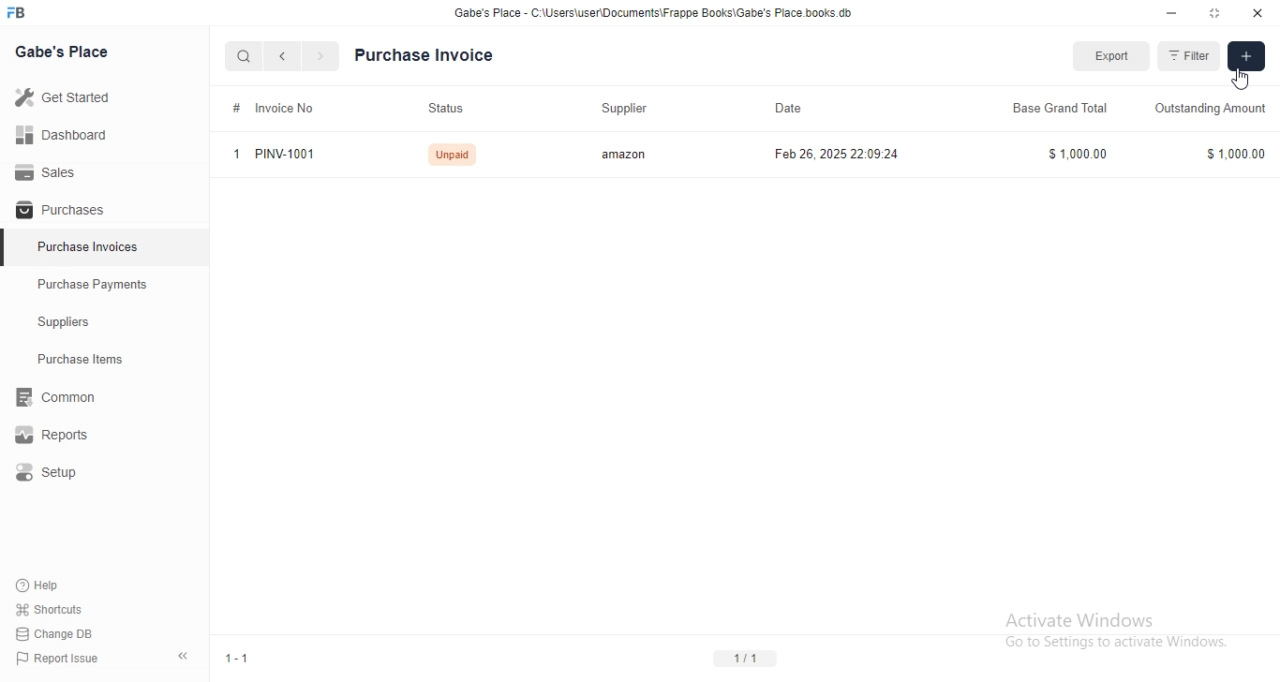 The width and height of the screenshot is (1280, 682). What do you see at coordinates (1171, 13) in the screenshot?
I see `Minimize` at bounding box center [1171, 13].